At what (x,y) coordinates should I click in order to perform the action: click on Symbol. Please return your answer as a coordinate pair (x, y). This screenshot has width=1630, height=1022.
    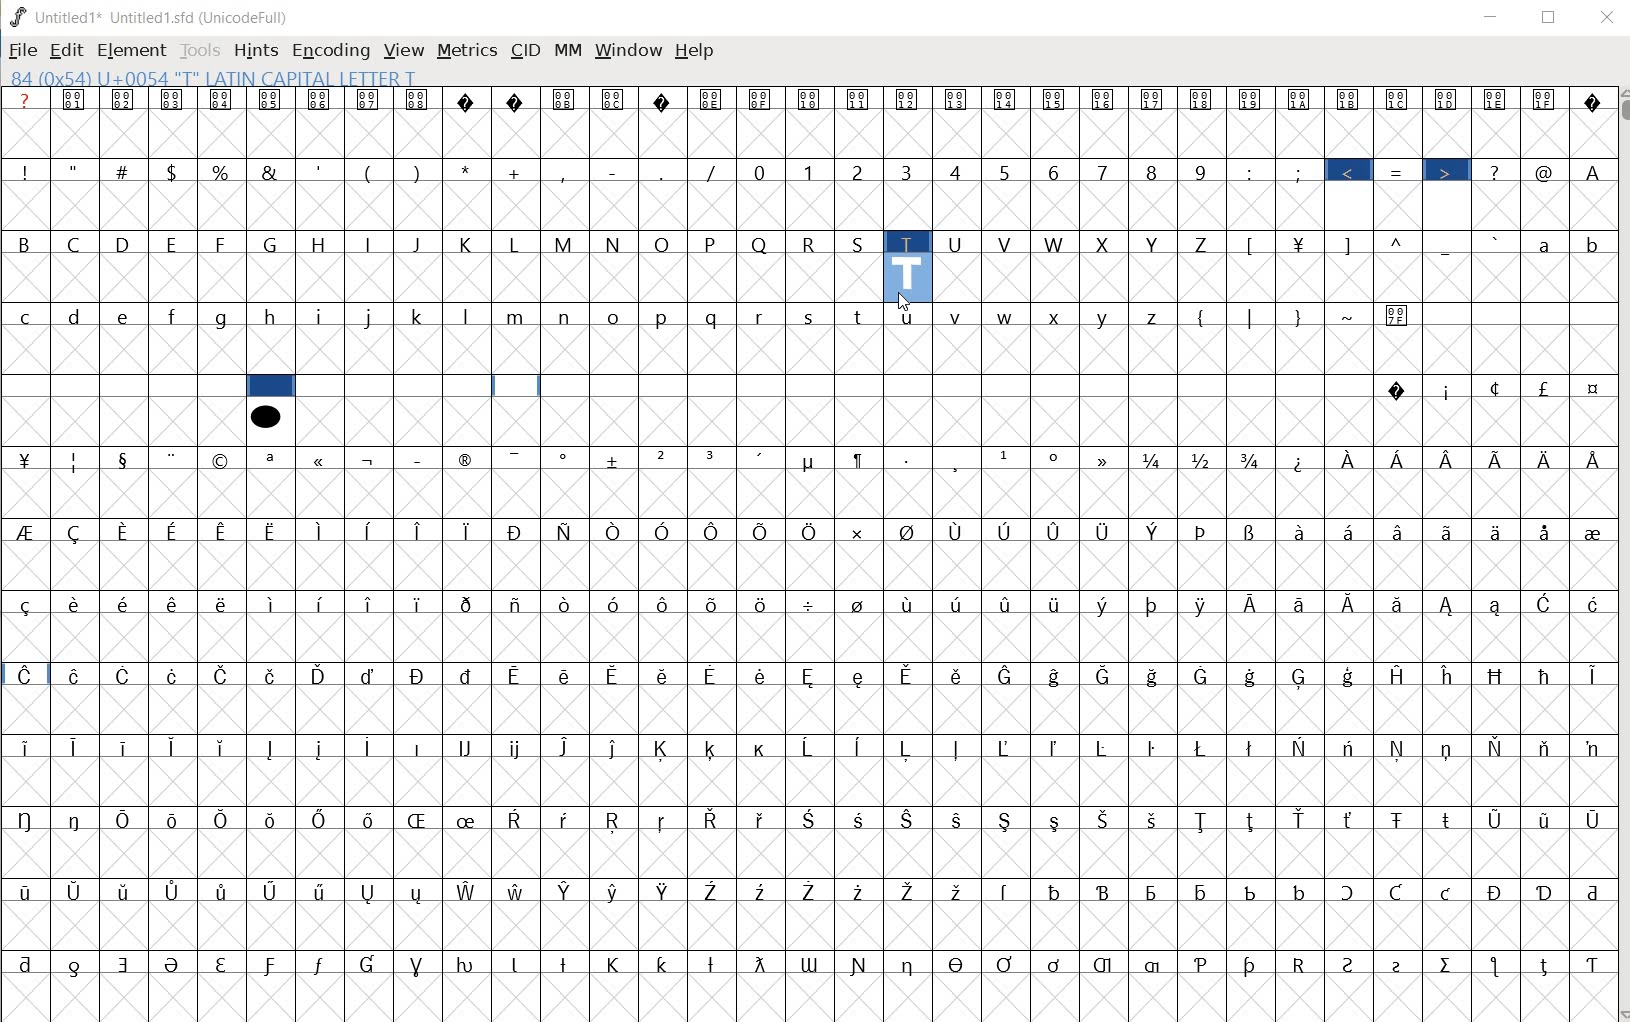
    Looking at the image, I should click on (1007, 99).